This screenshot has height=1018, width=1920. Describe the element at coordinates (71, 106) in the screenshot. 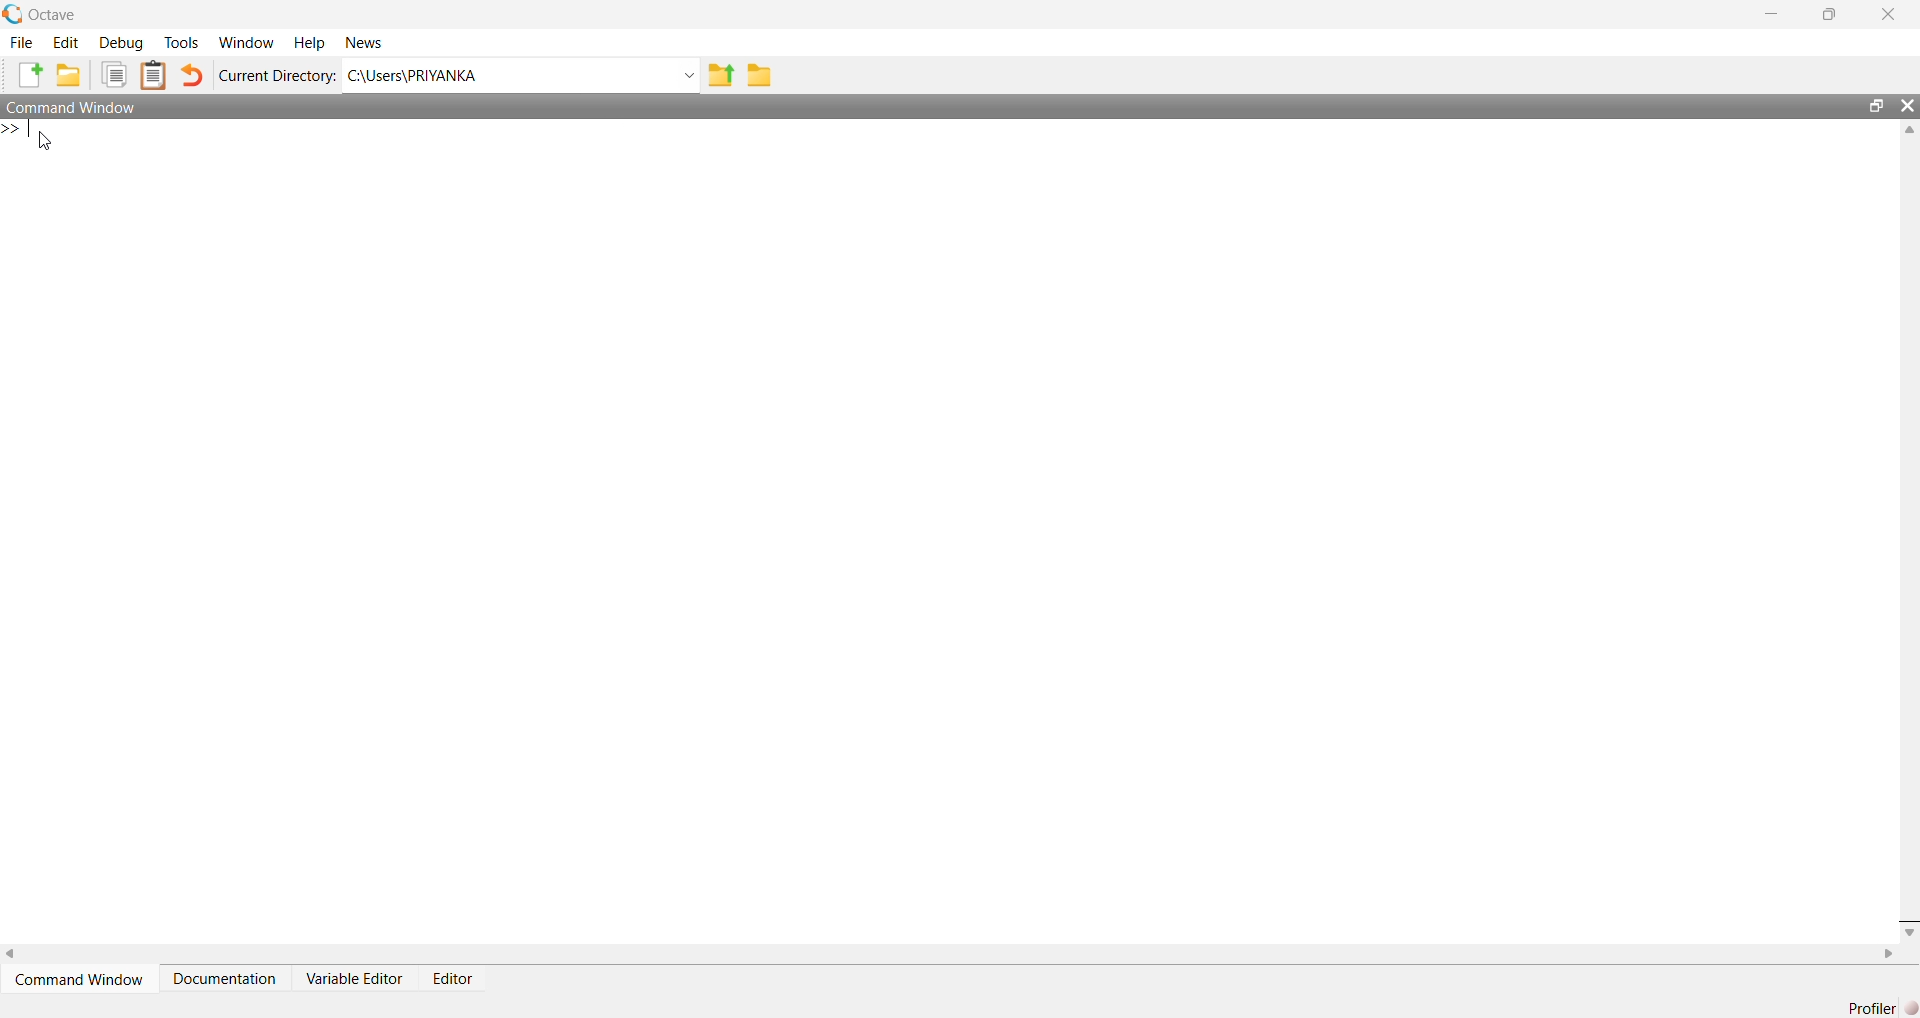

I see `Command window` at that location.